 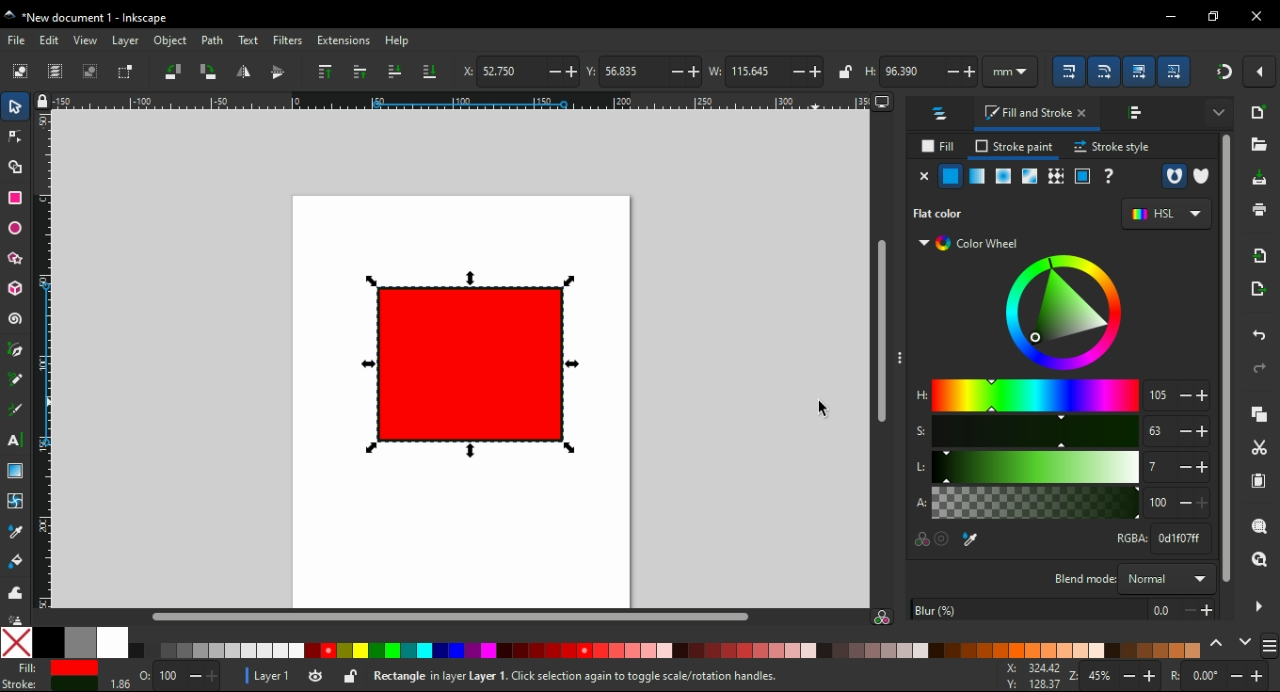 I want to click on hide, so click(x=899, y=354).